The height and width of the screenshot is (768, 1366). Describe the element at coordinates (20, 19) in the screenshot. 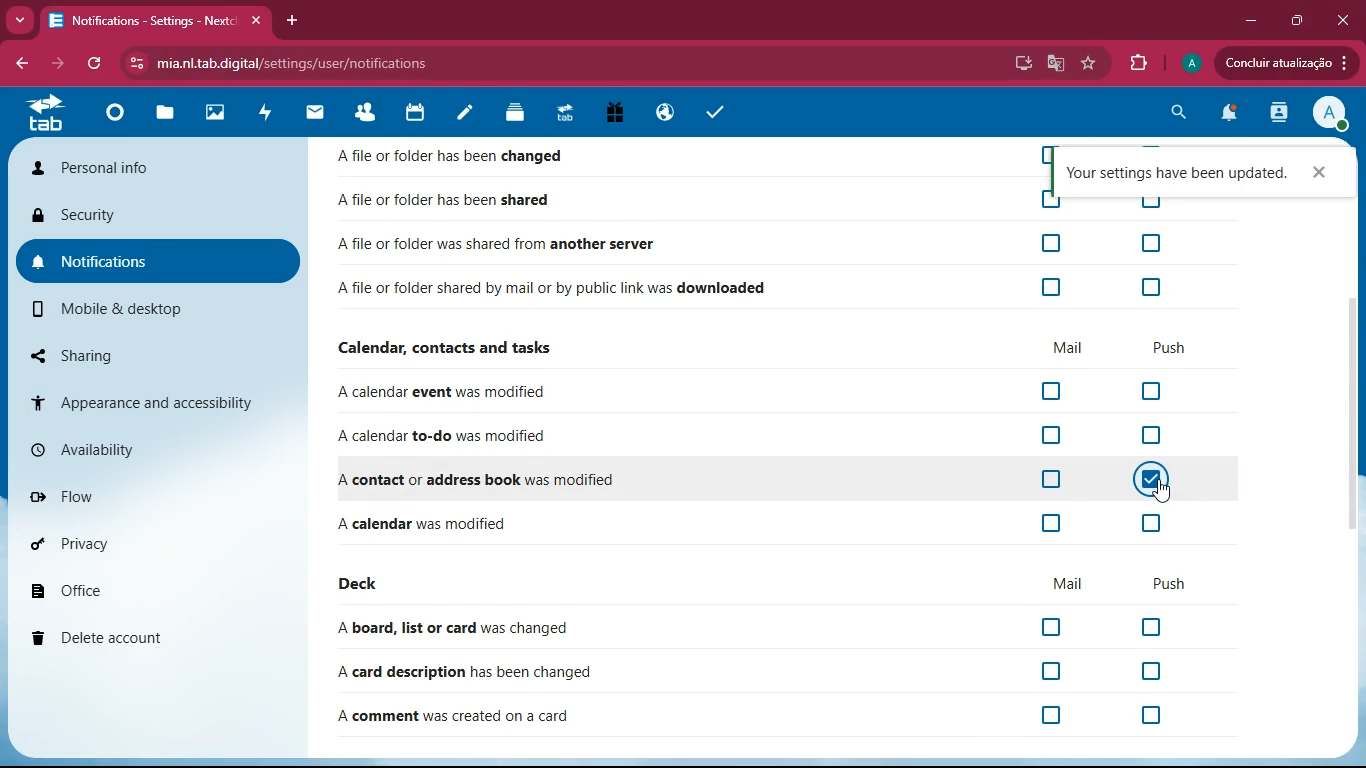

I see `more` at that location.